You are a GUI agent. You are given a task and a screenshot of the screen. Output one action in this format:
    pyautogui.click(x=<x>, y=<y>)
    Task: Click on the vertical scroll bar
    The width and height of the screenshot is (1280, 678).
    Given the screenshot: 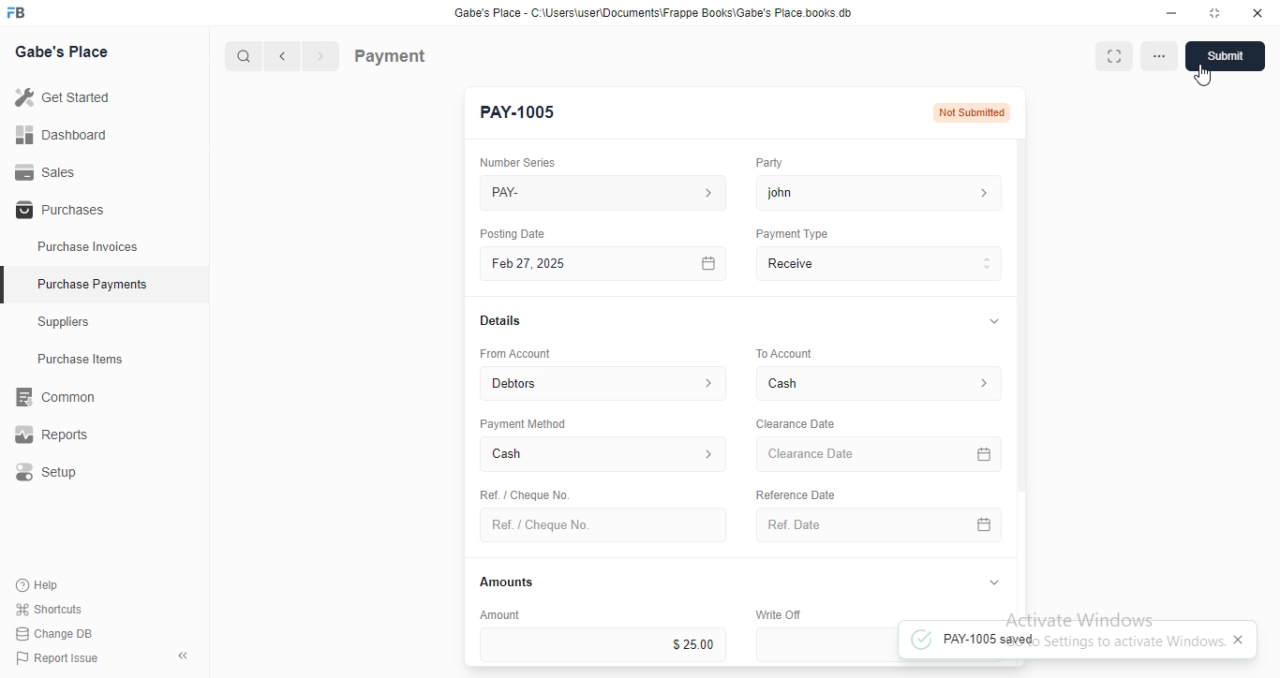 What is the action you would take?
    pyautogui.click(x=1022, y=379)
    